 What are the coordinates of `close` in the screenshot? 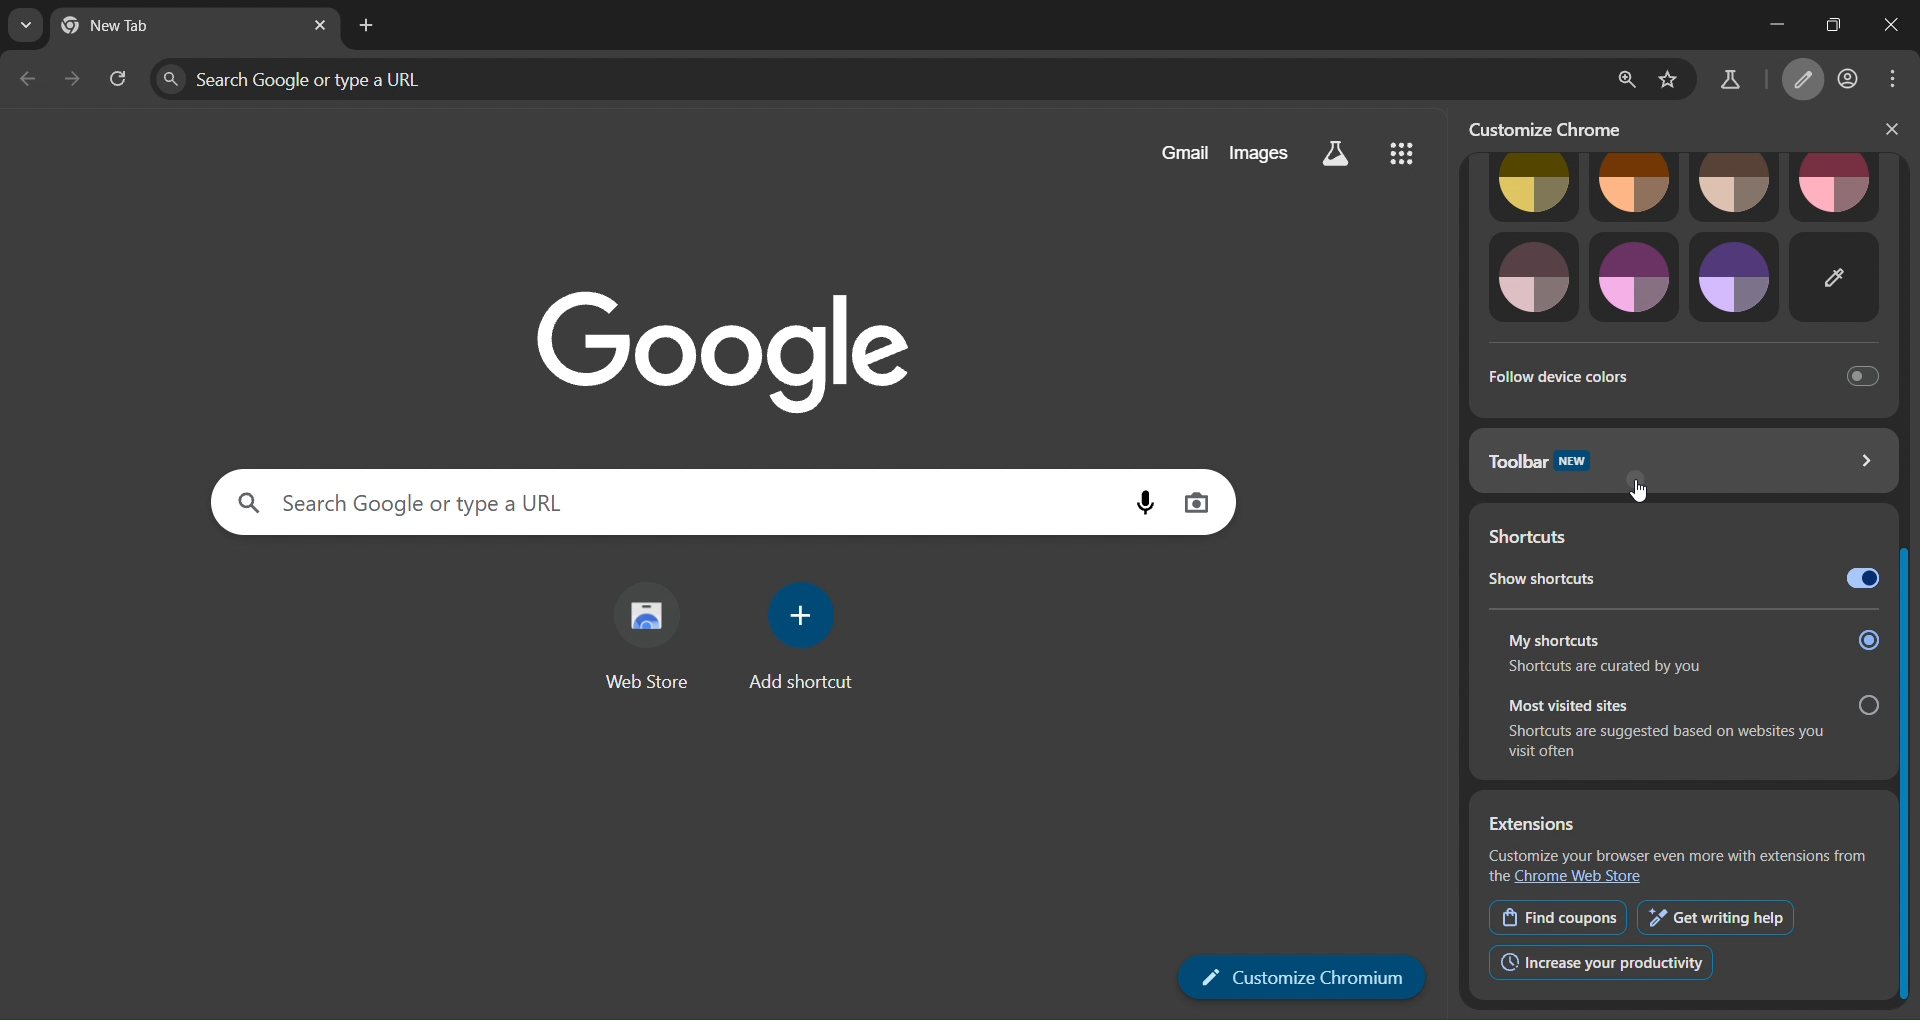 It's located at (1892, 129).